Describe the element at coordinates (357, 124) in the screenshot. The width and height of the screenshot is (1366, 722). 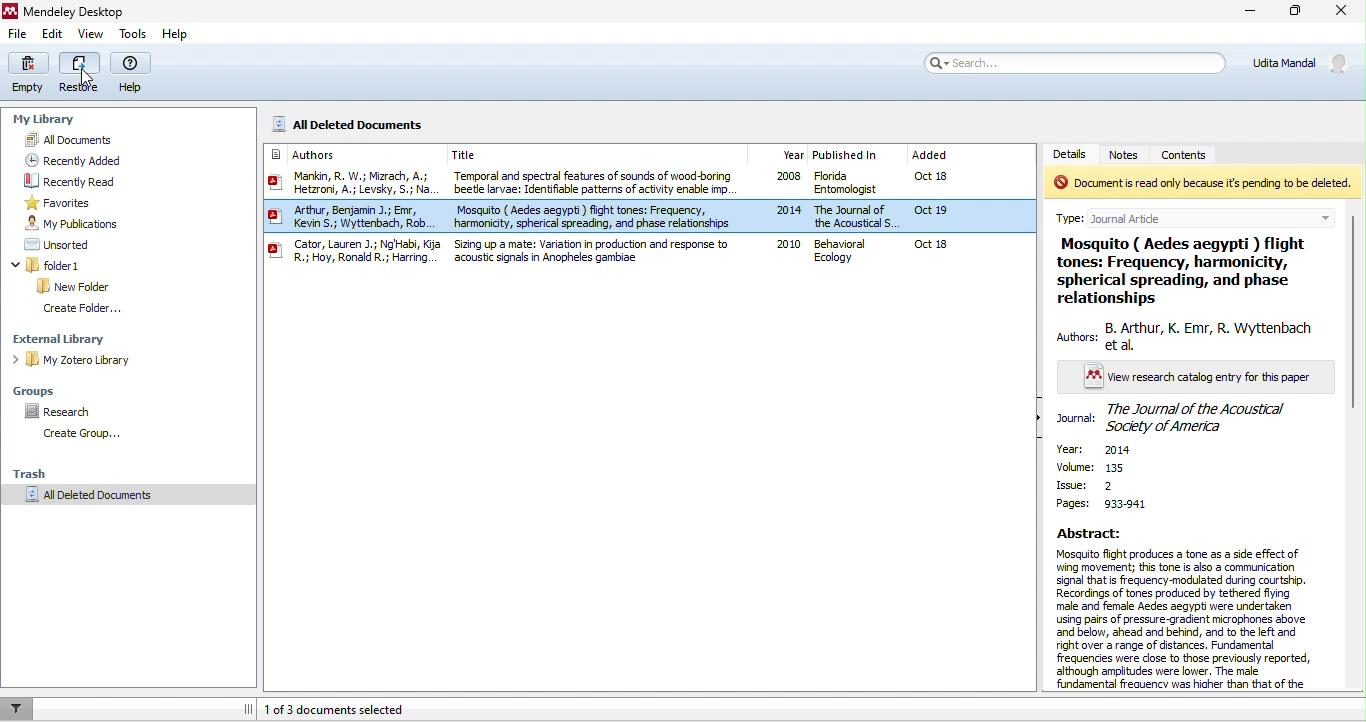
I see `all deleted documents` at that location.